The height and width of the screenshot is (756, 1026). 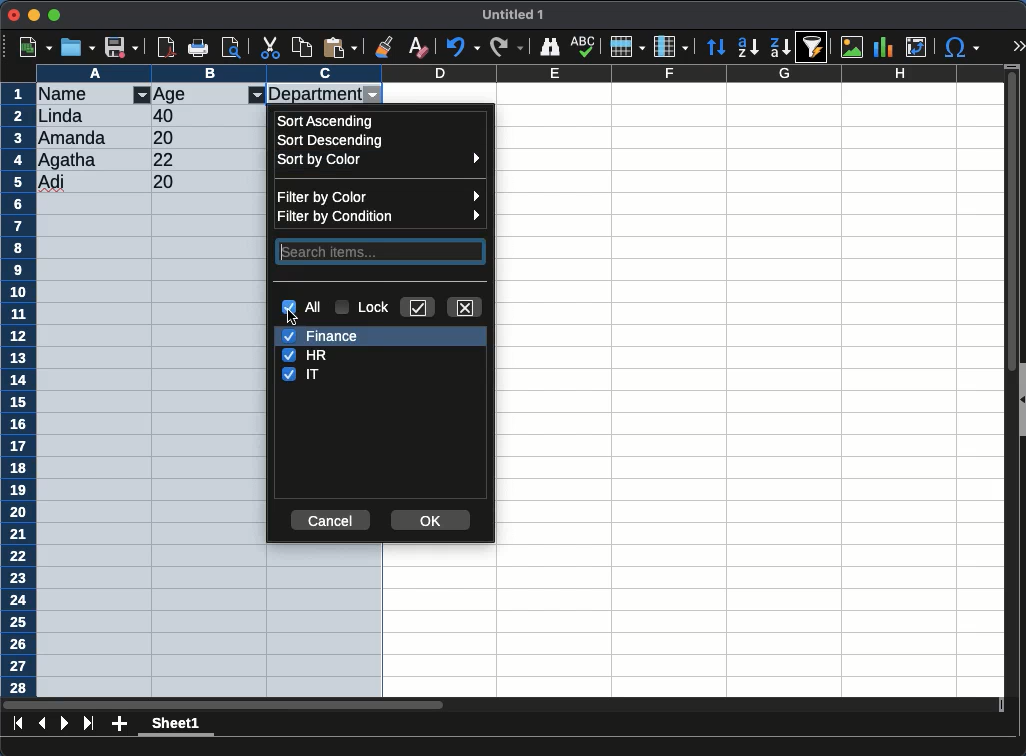 What do you see at coordinates (78, 47) in the screenshot?
I see `open` at bounding box center [78, 47].